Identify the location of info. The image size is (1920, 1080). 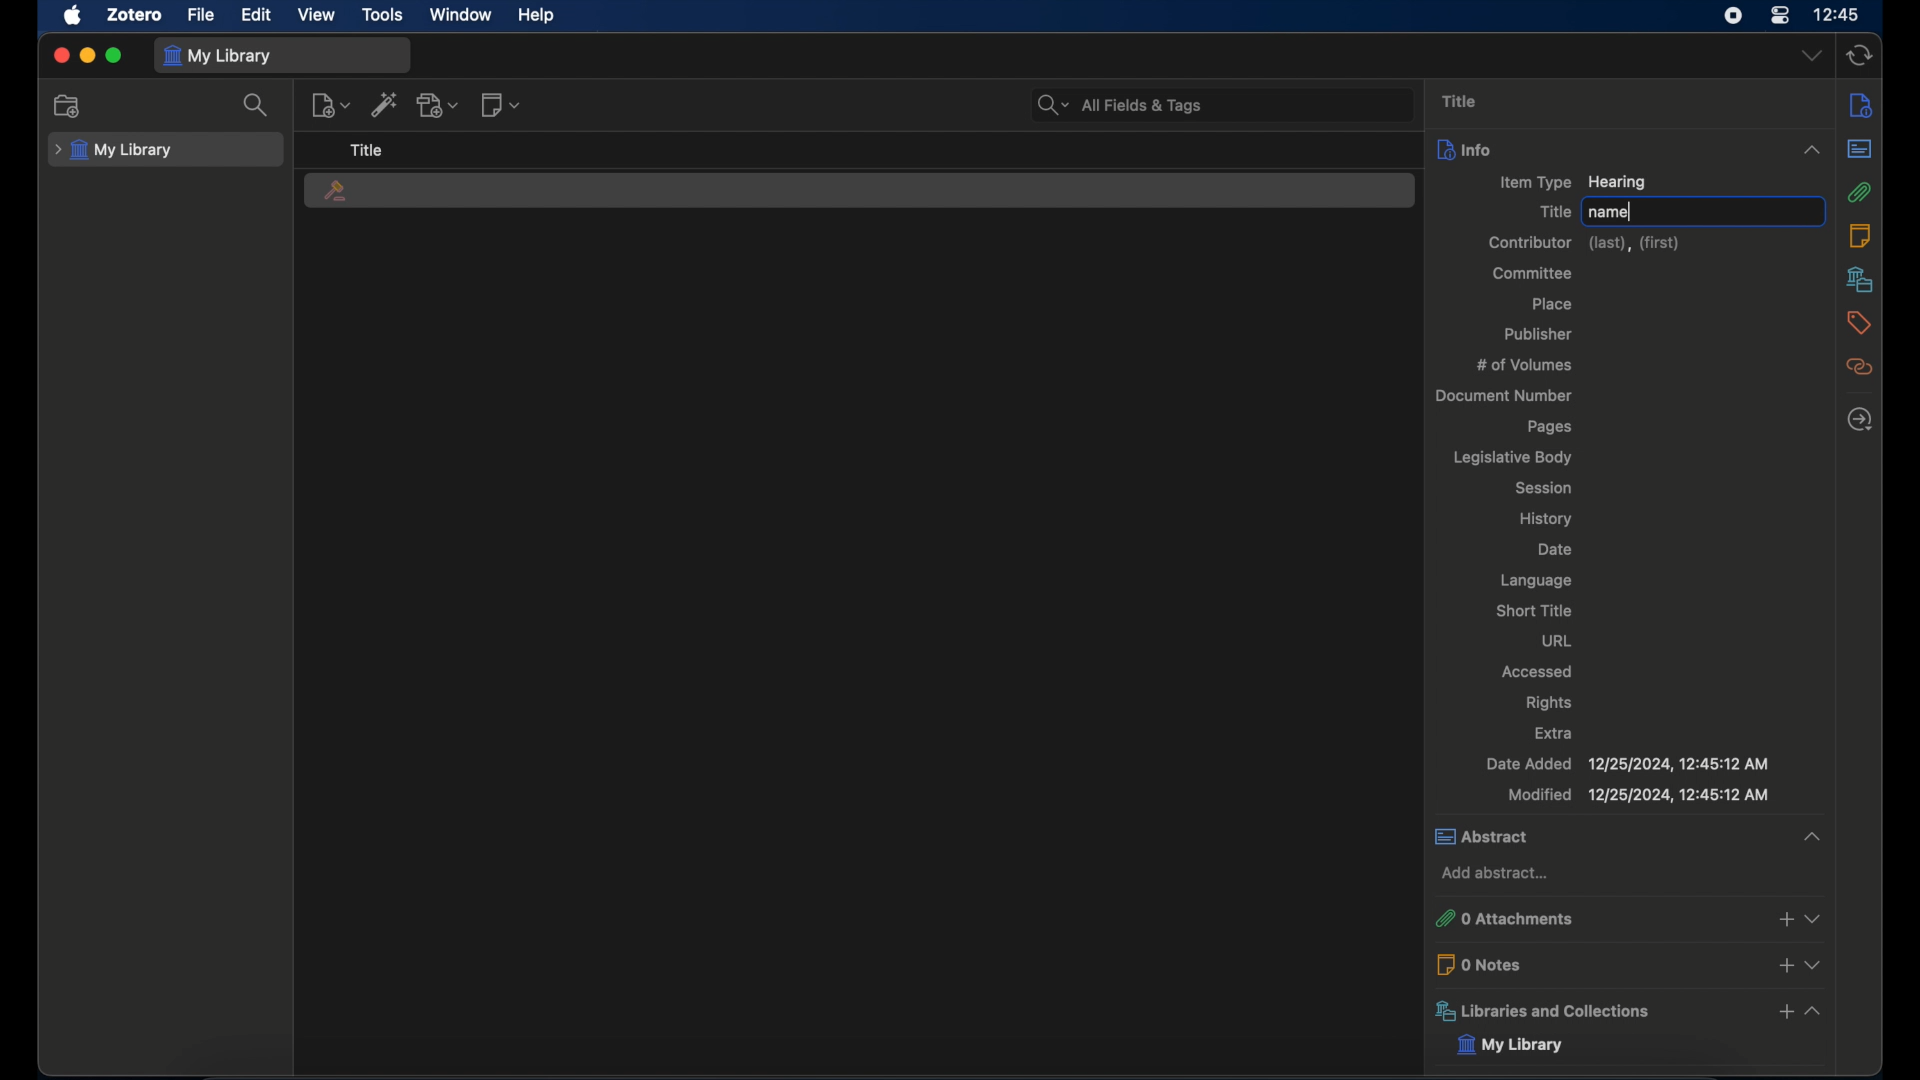
(1862, 106).